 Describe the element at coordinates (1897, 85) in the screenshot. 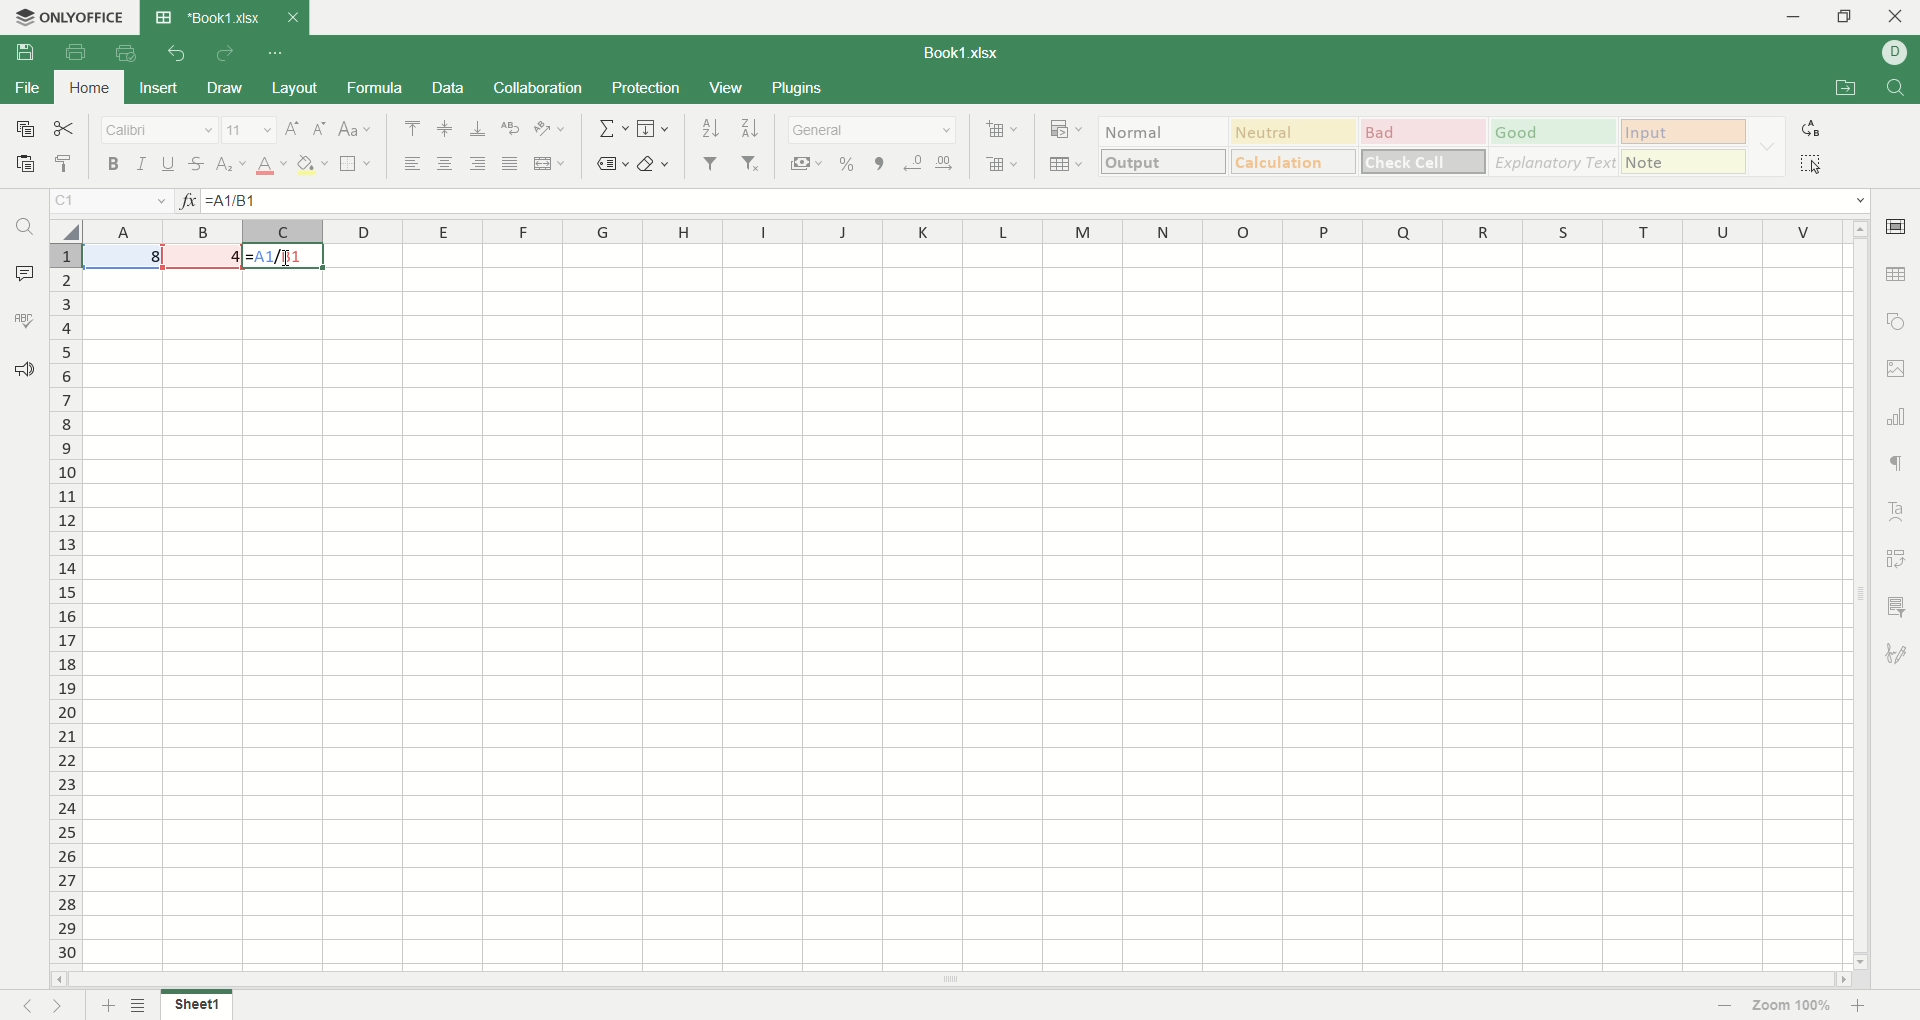

I see `find` at that location.